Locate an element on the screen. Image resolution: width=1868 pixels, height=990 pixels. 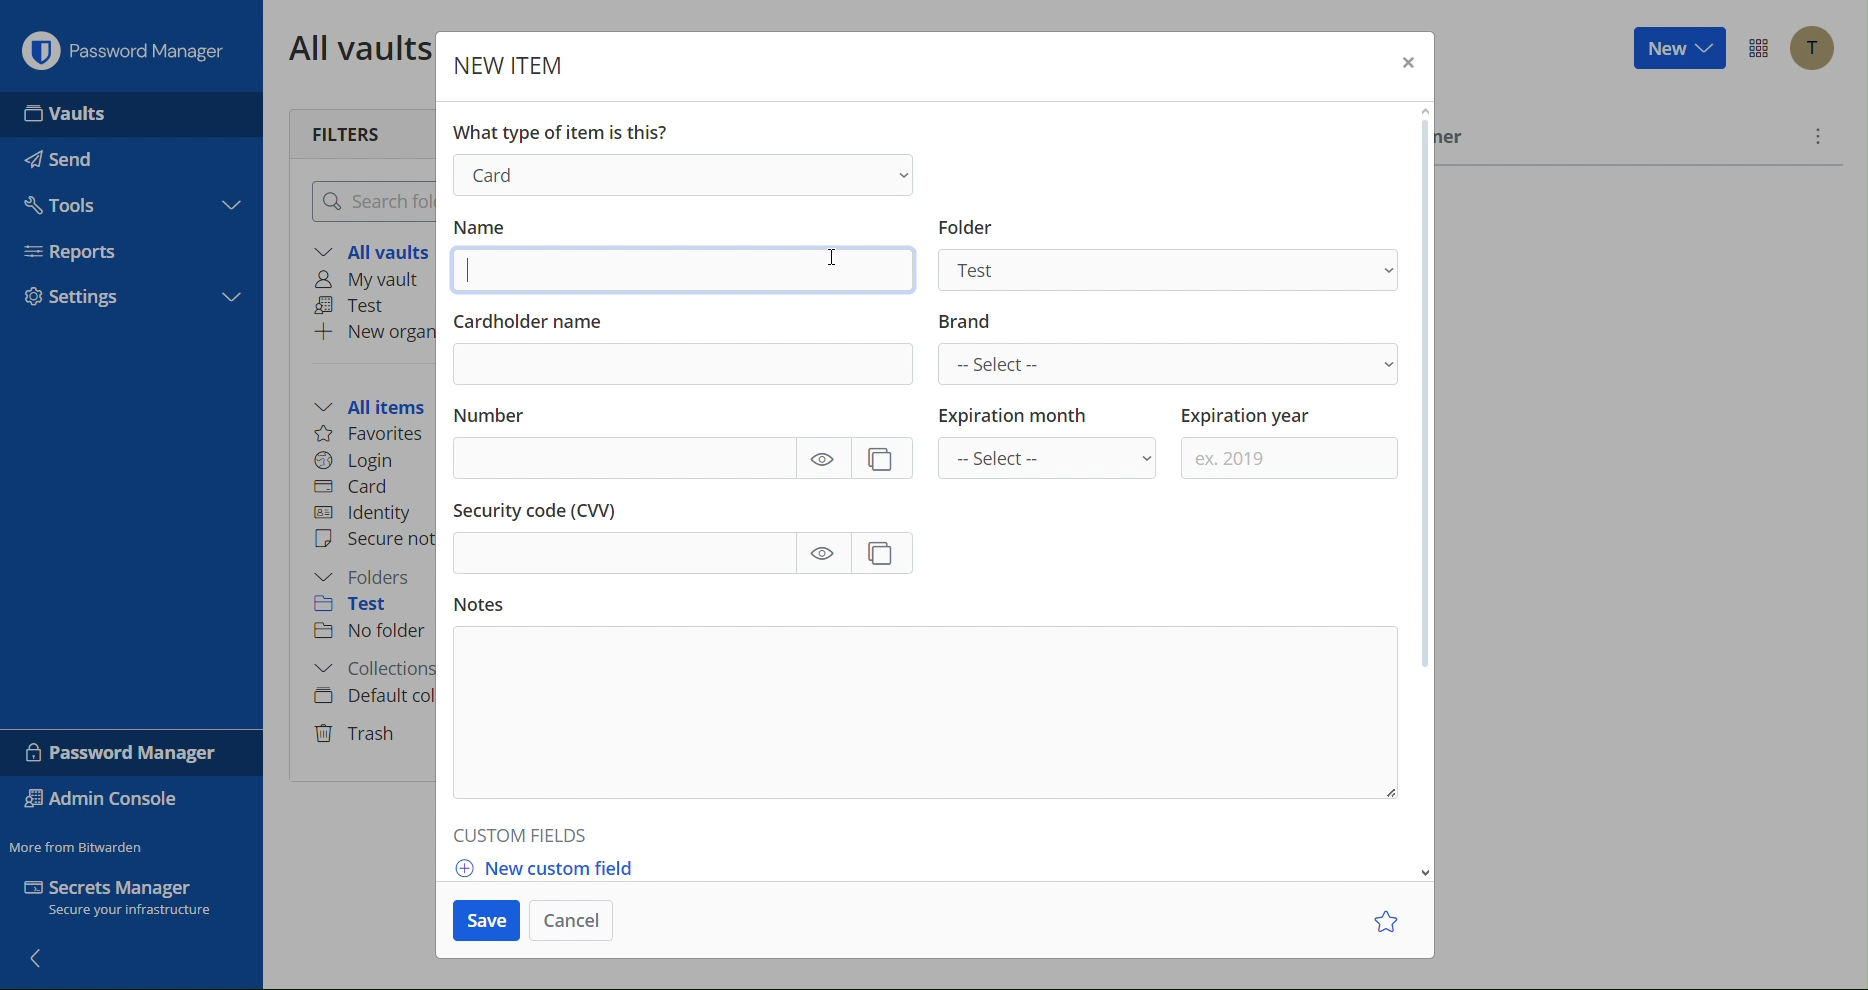
Vaults is located at coordinates (71, 110).